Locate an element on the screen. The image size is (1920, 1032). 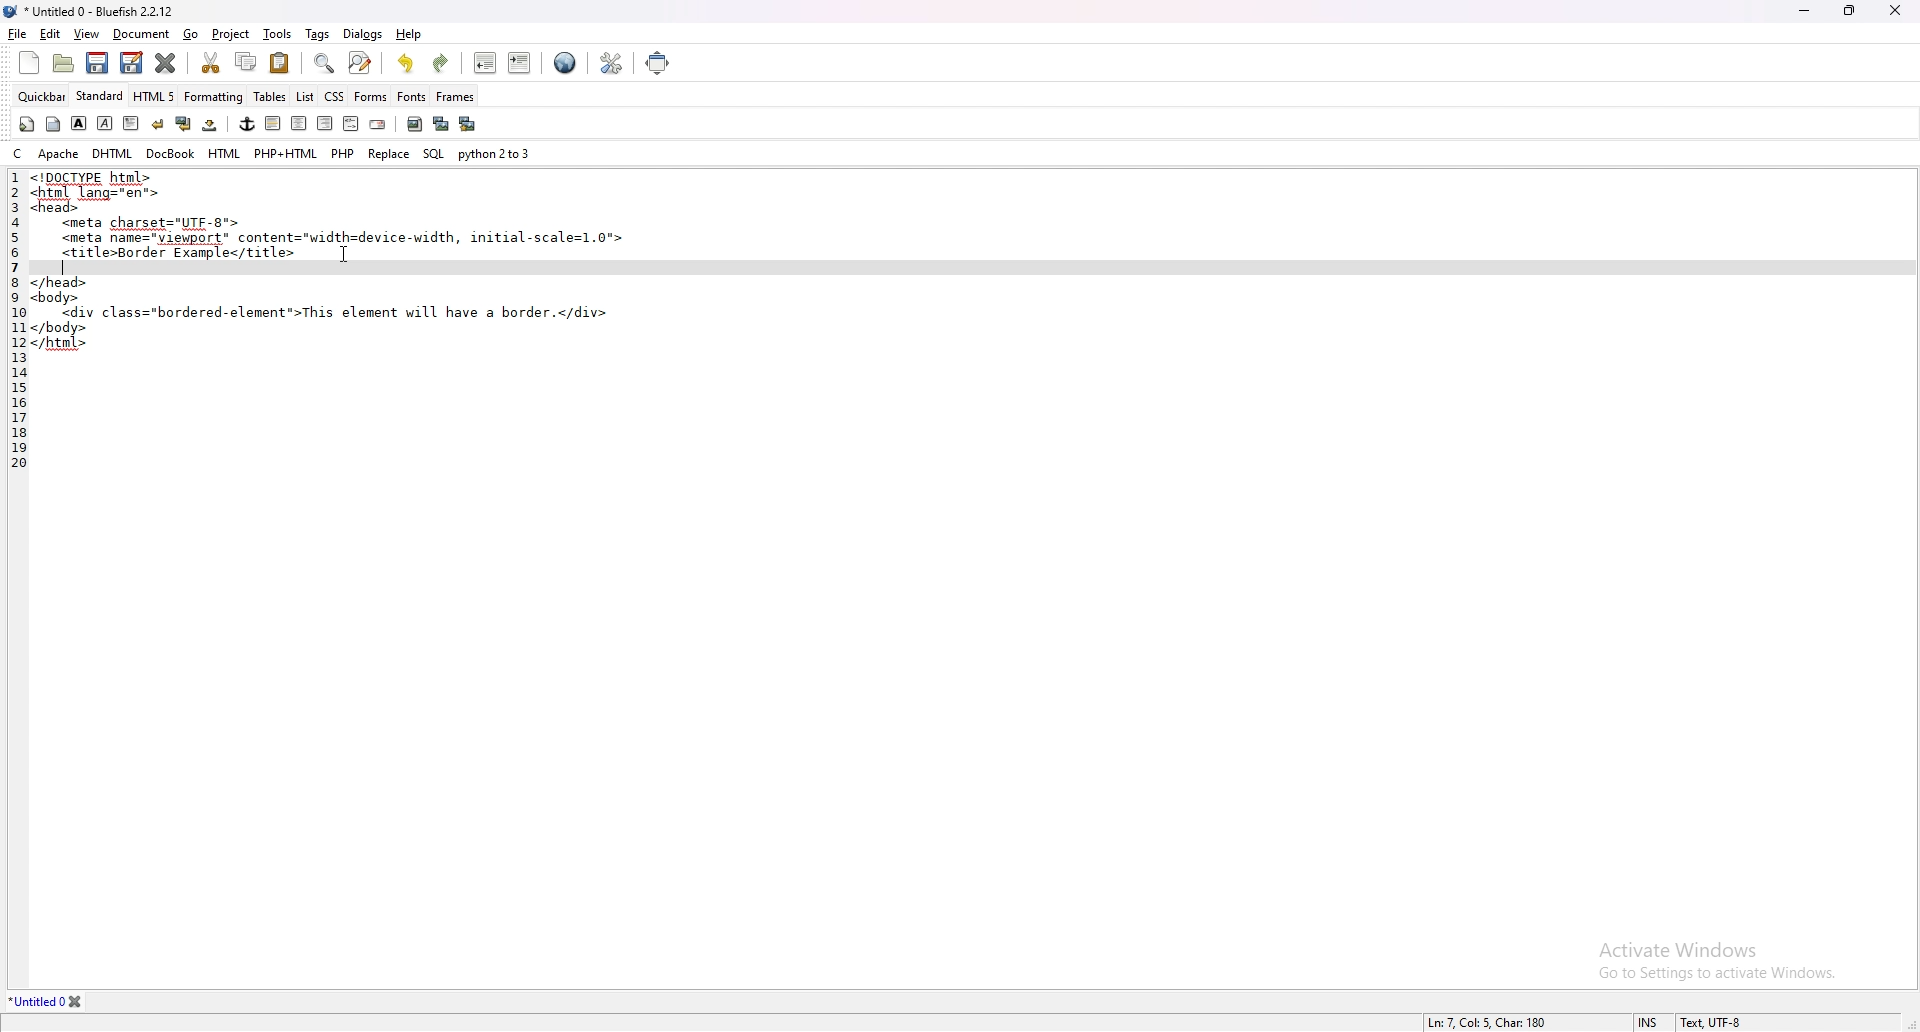
Cursor is located at coordinates (344, 256).